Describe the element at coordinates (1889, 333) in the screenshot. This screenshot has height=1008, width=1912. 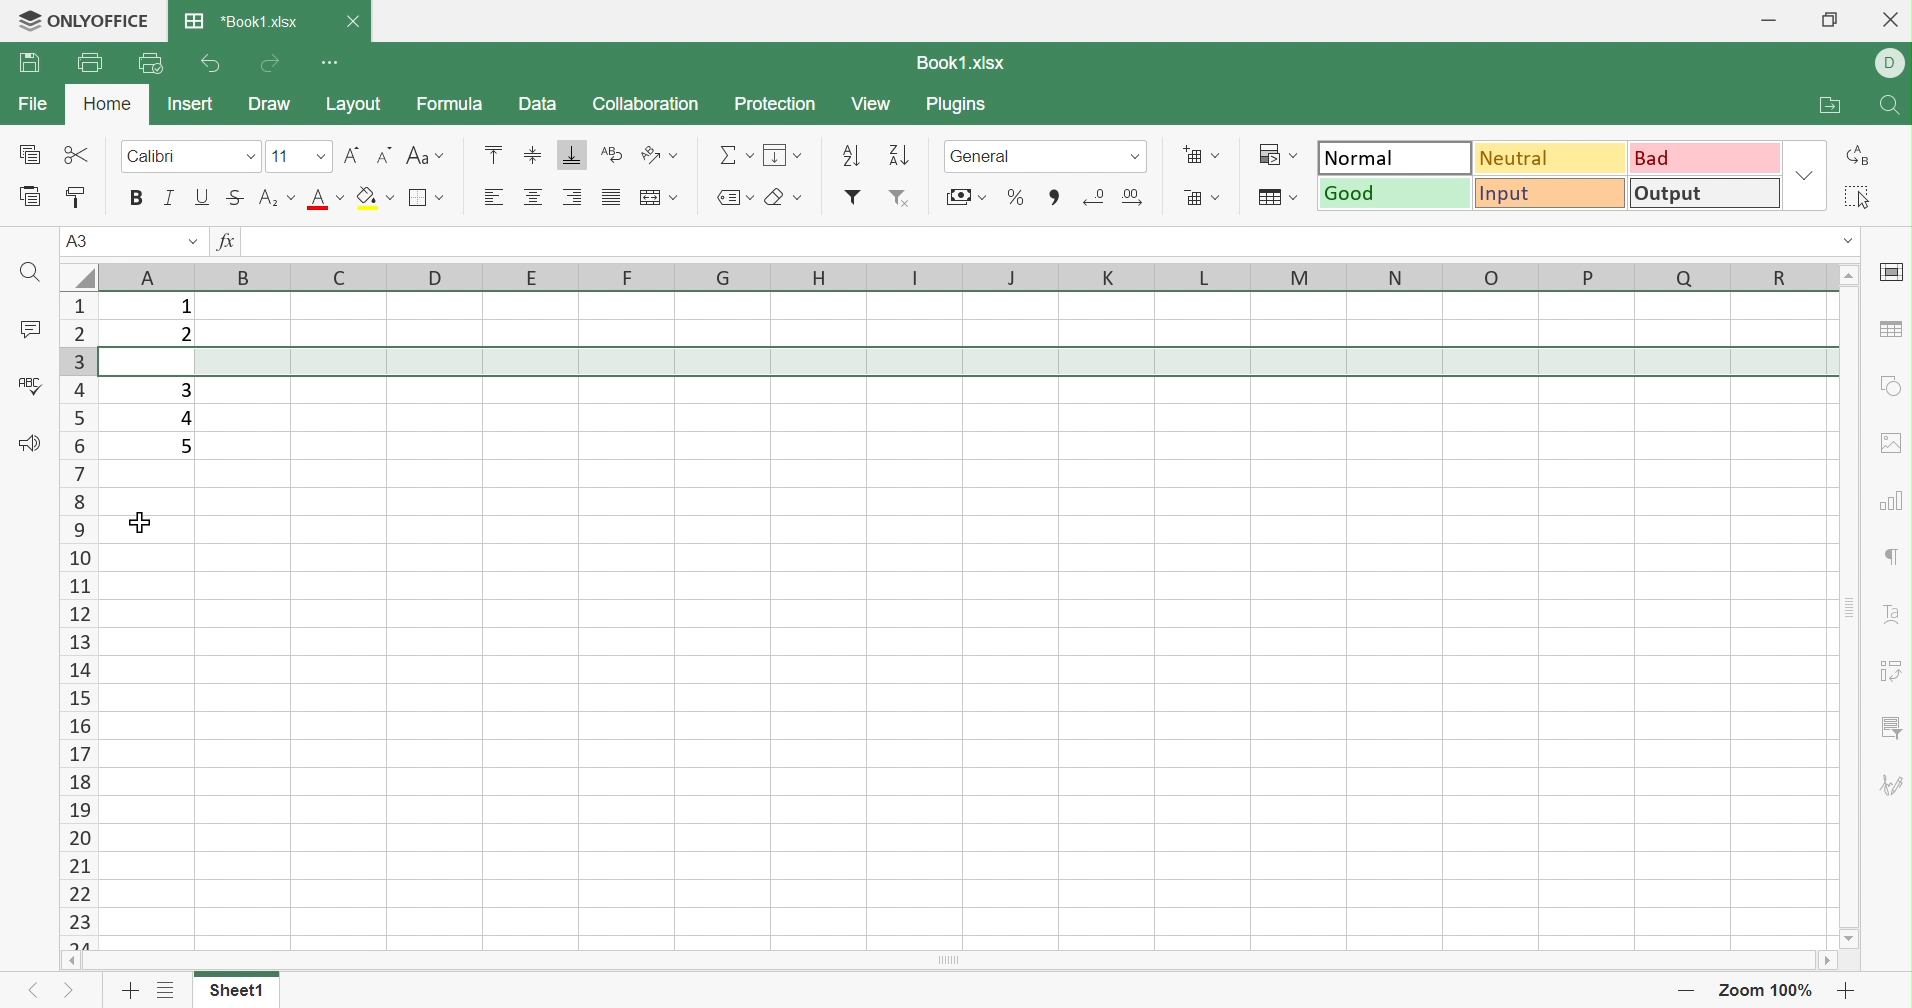
I see `Table settings` at that location.